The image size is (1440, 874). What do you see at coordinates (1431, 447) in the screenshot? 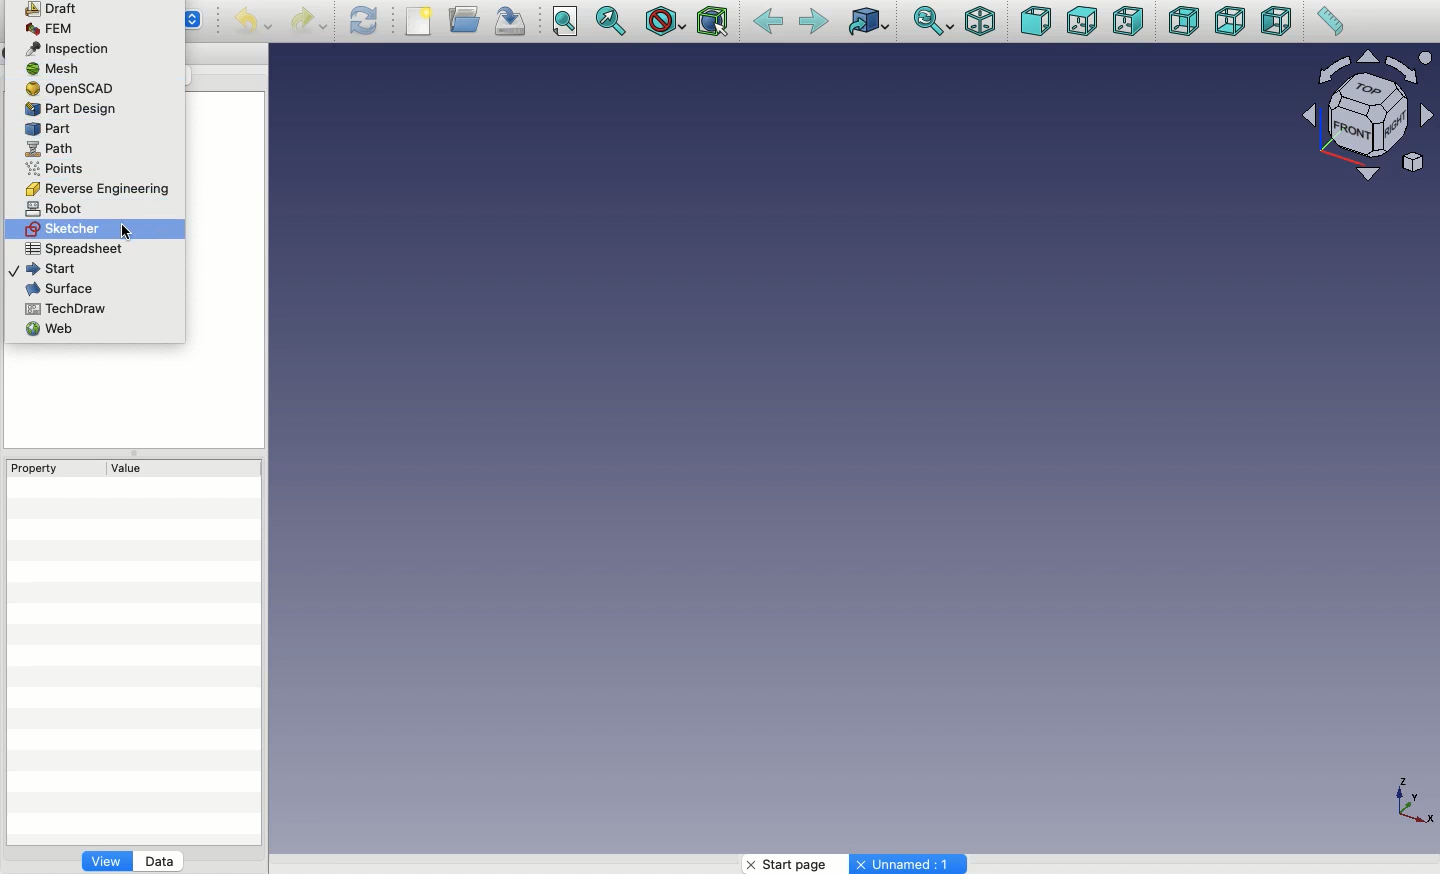
I see `Scroll` at bounding box center [1431, 447].